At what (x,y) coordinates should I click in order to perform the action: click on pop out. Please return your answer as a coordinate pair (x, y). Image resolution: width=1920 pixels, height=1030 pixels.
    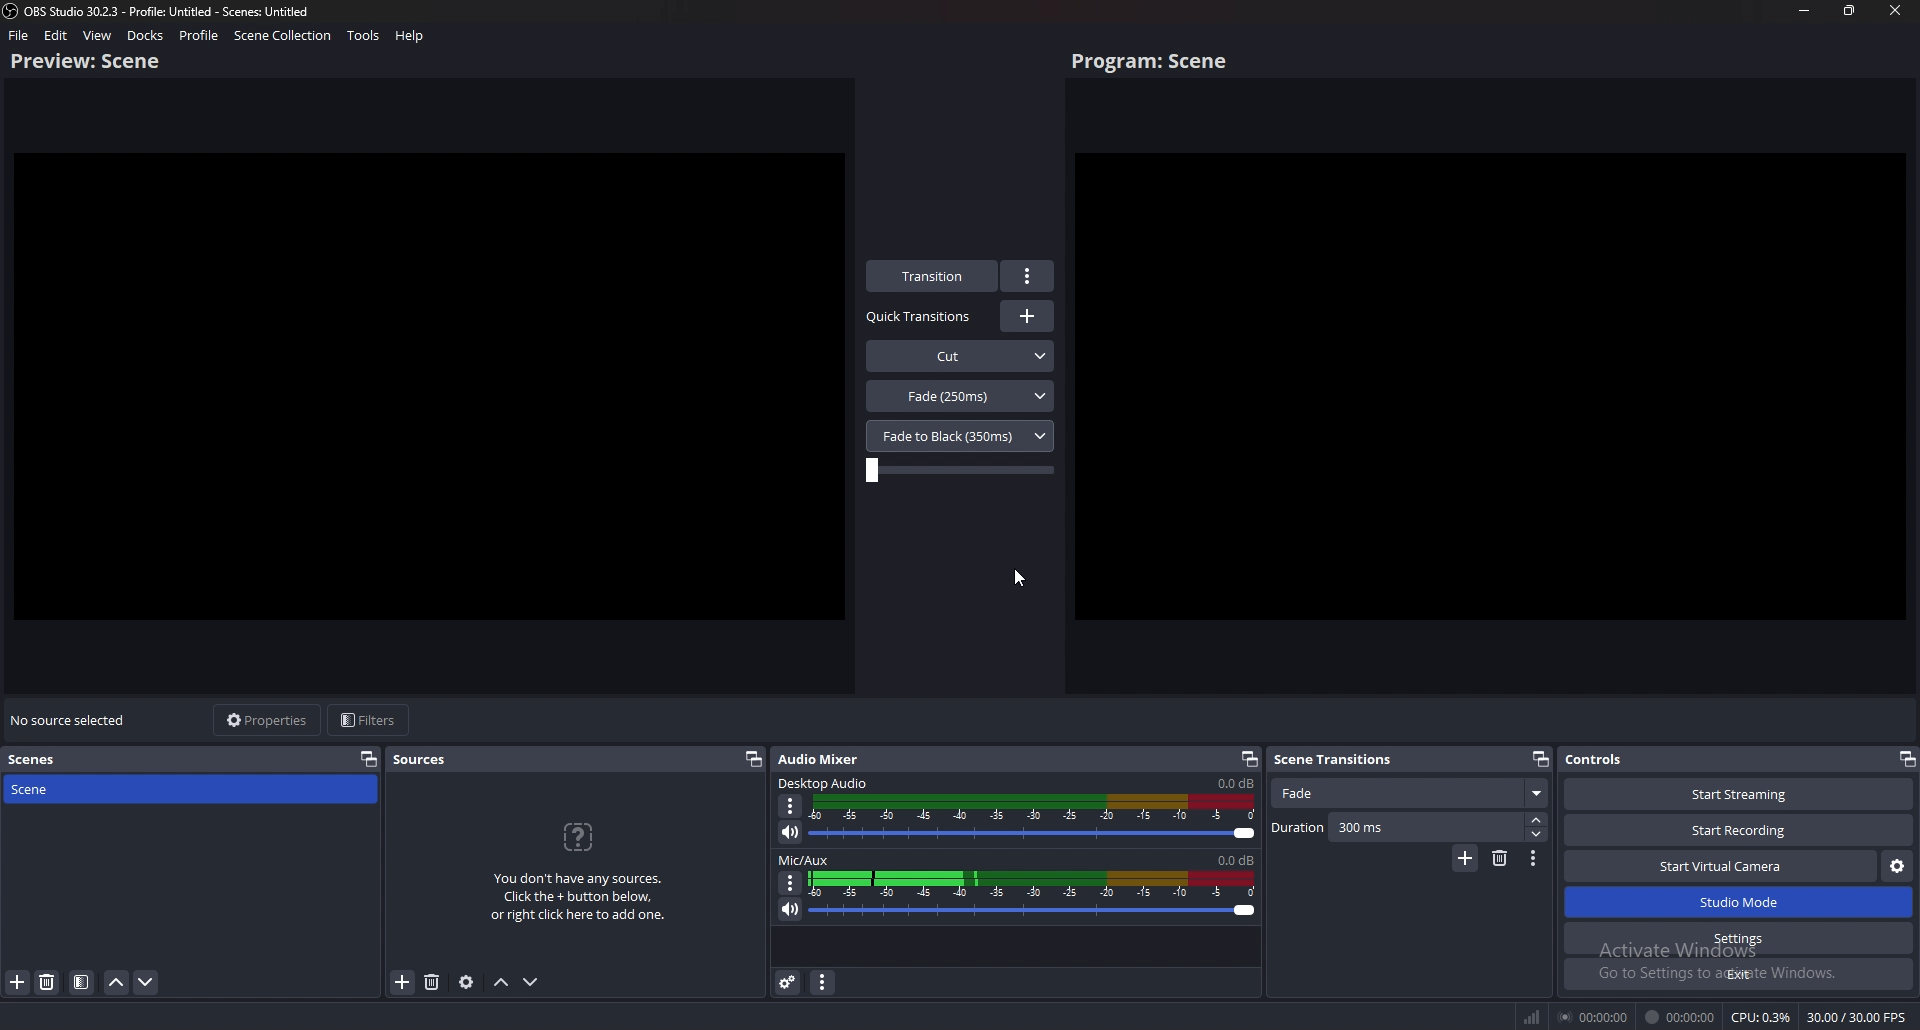
    Looking at the image, I should click on (1905, 758).